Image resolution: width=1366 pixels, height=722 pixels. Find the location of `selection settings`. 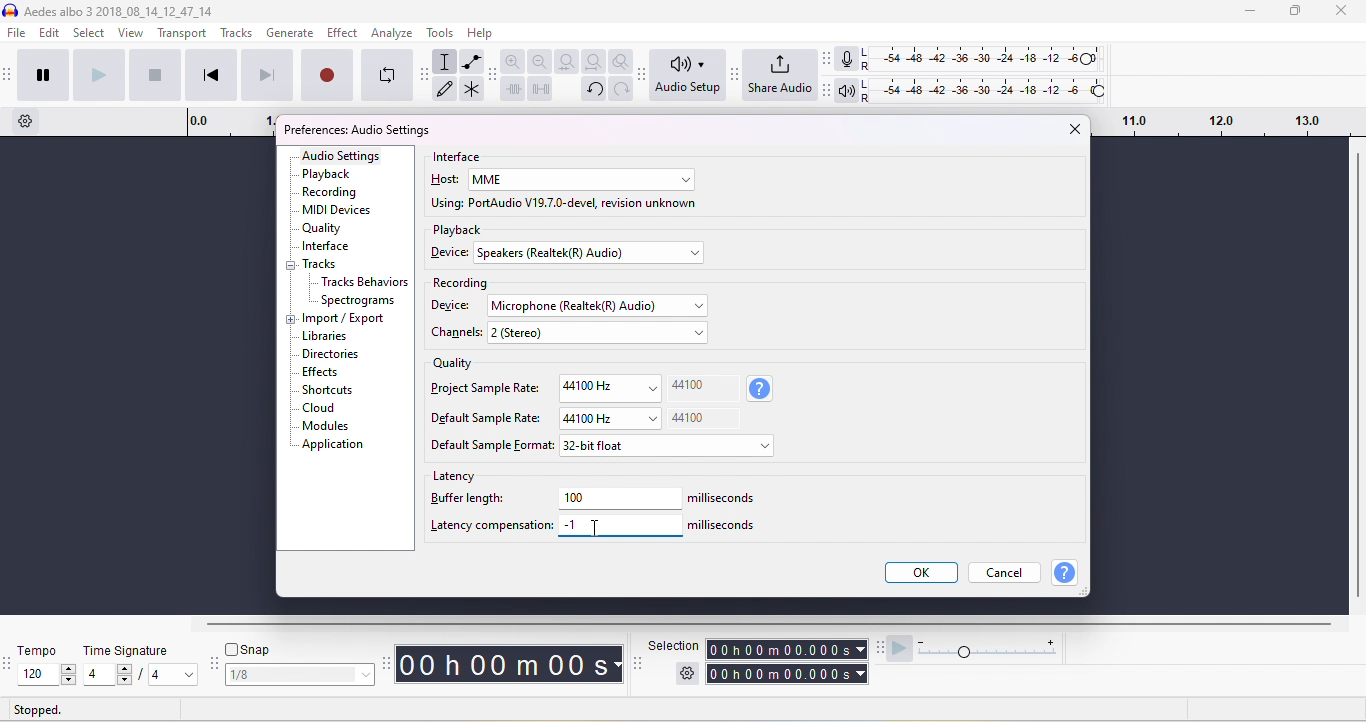

selection settings is located at coordinates (686, 673).